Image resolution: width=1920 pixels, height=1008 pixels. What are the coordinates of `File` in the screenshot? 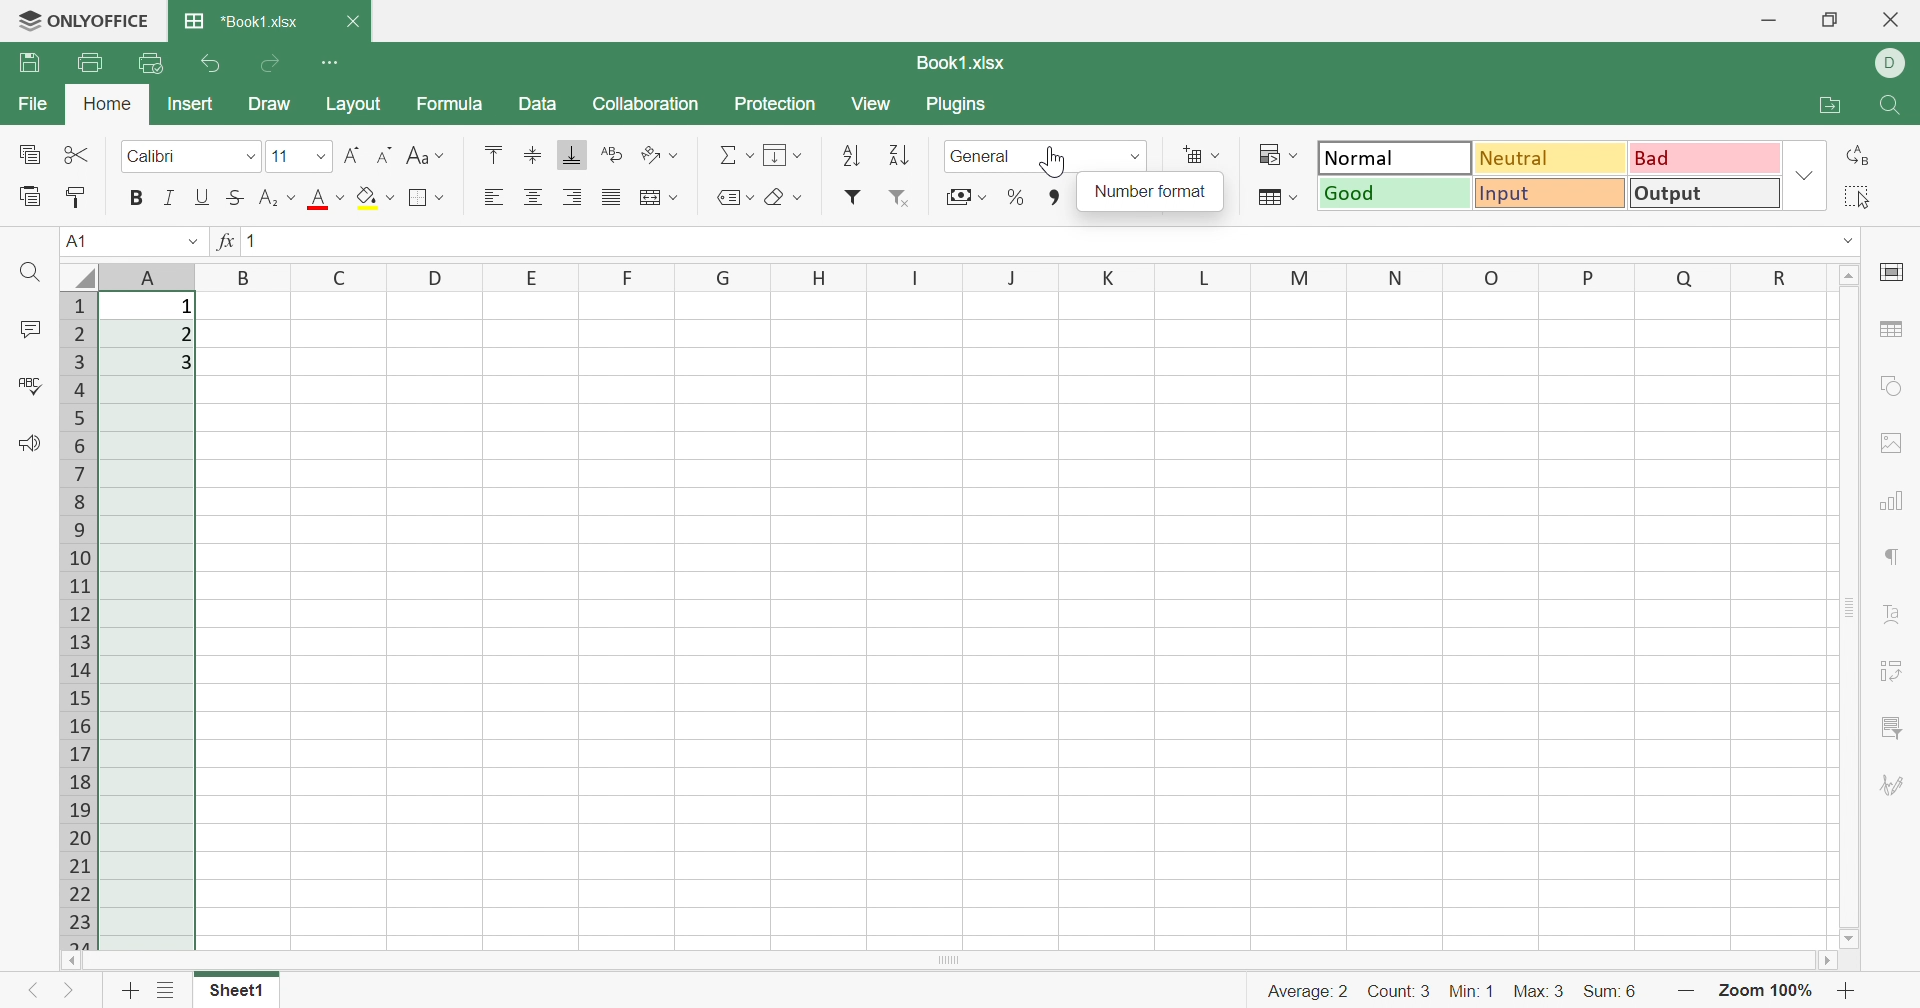 It's located at (37, 104).